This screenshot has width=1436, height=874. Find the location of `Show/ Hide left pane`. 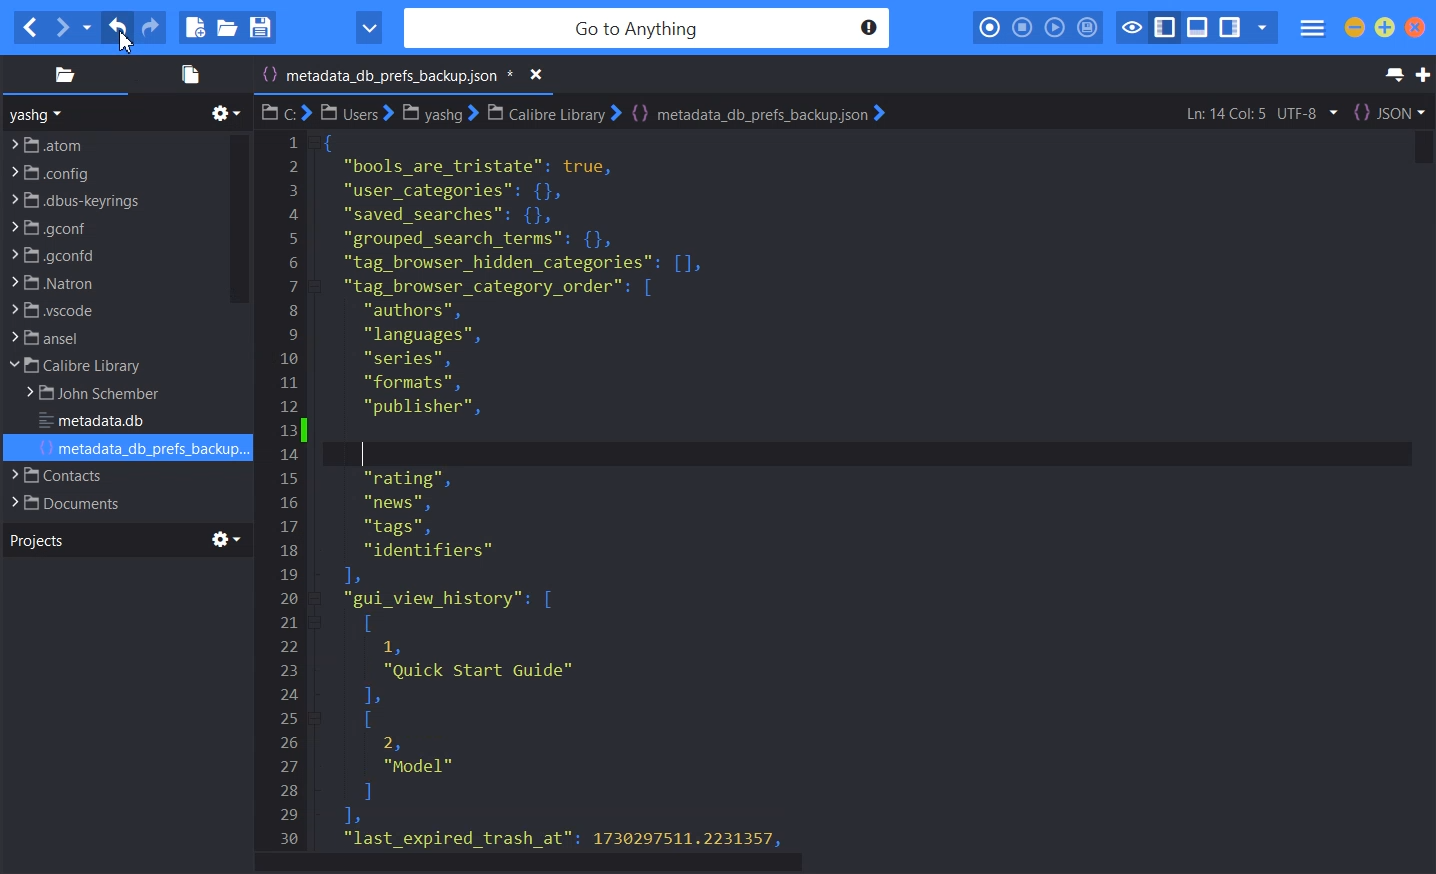

Show/ Hide left pane is located at coordinates (1165, 28).